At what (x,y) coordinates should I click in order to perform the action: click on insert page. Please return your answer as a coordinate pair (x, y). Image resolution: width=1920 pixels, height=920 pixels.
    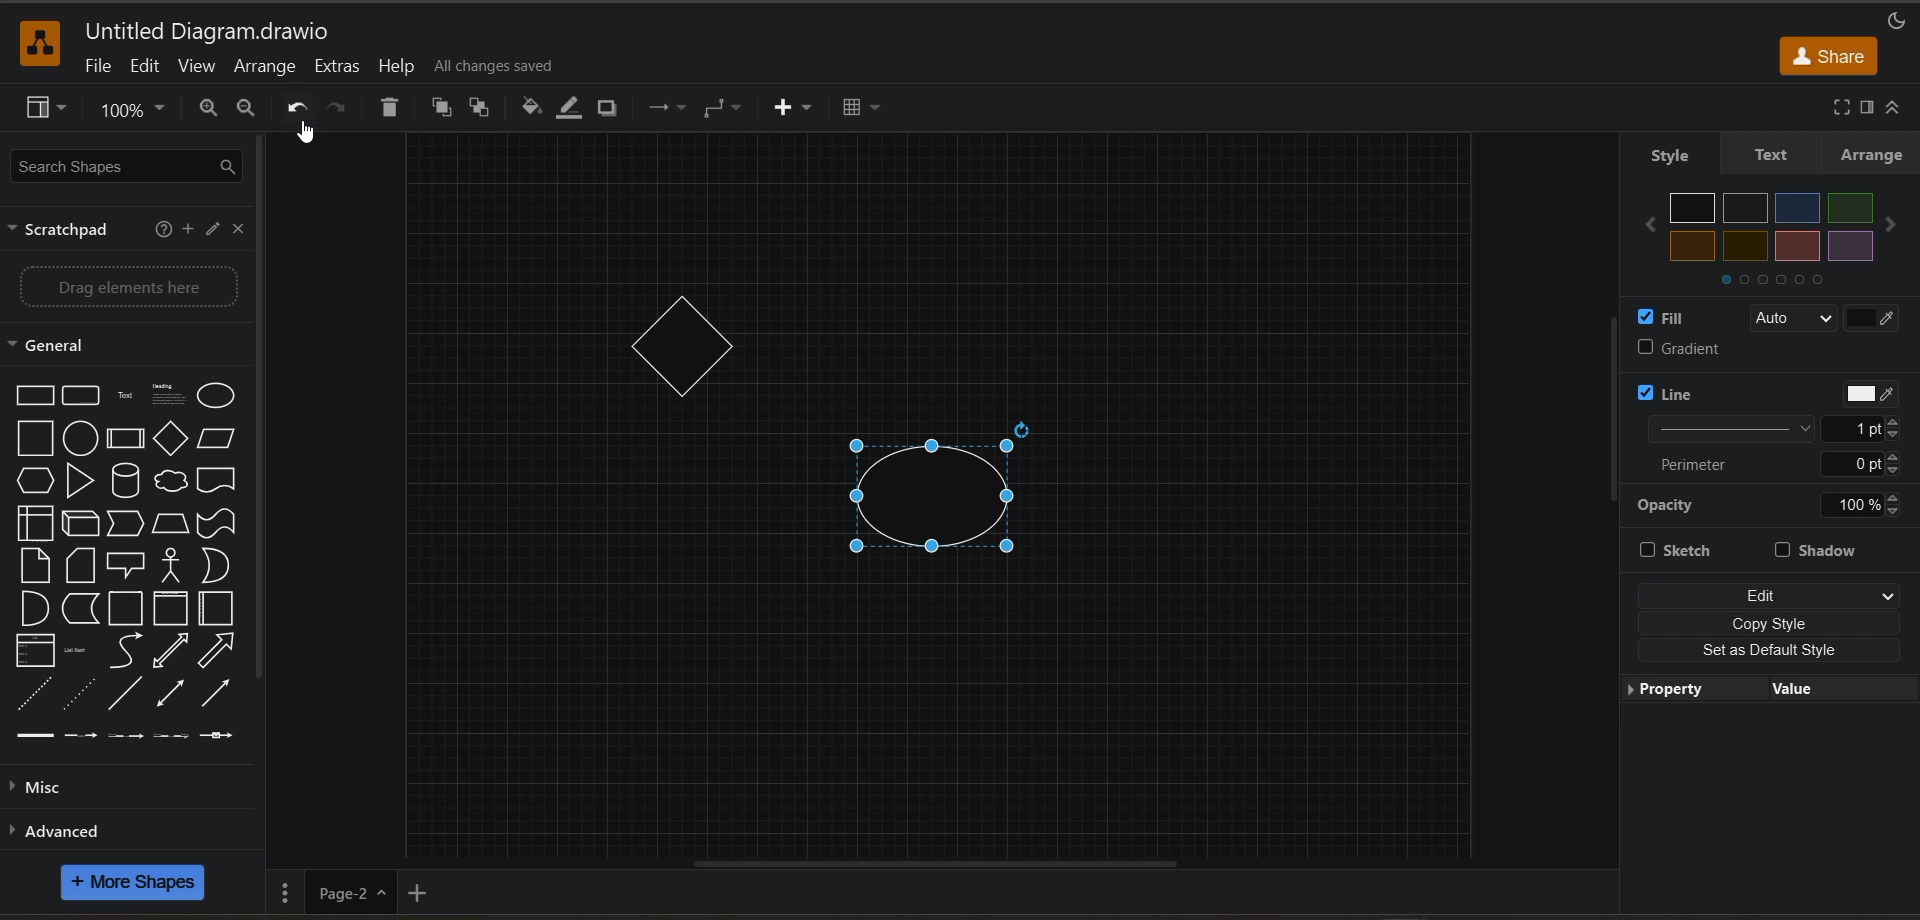
    Looking at the image, I should click on (421, 893).